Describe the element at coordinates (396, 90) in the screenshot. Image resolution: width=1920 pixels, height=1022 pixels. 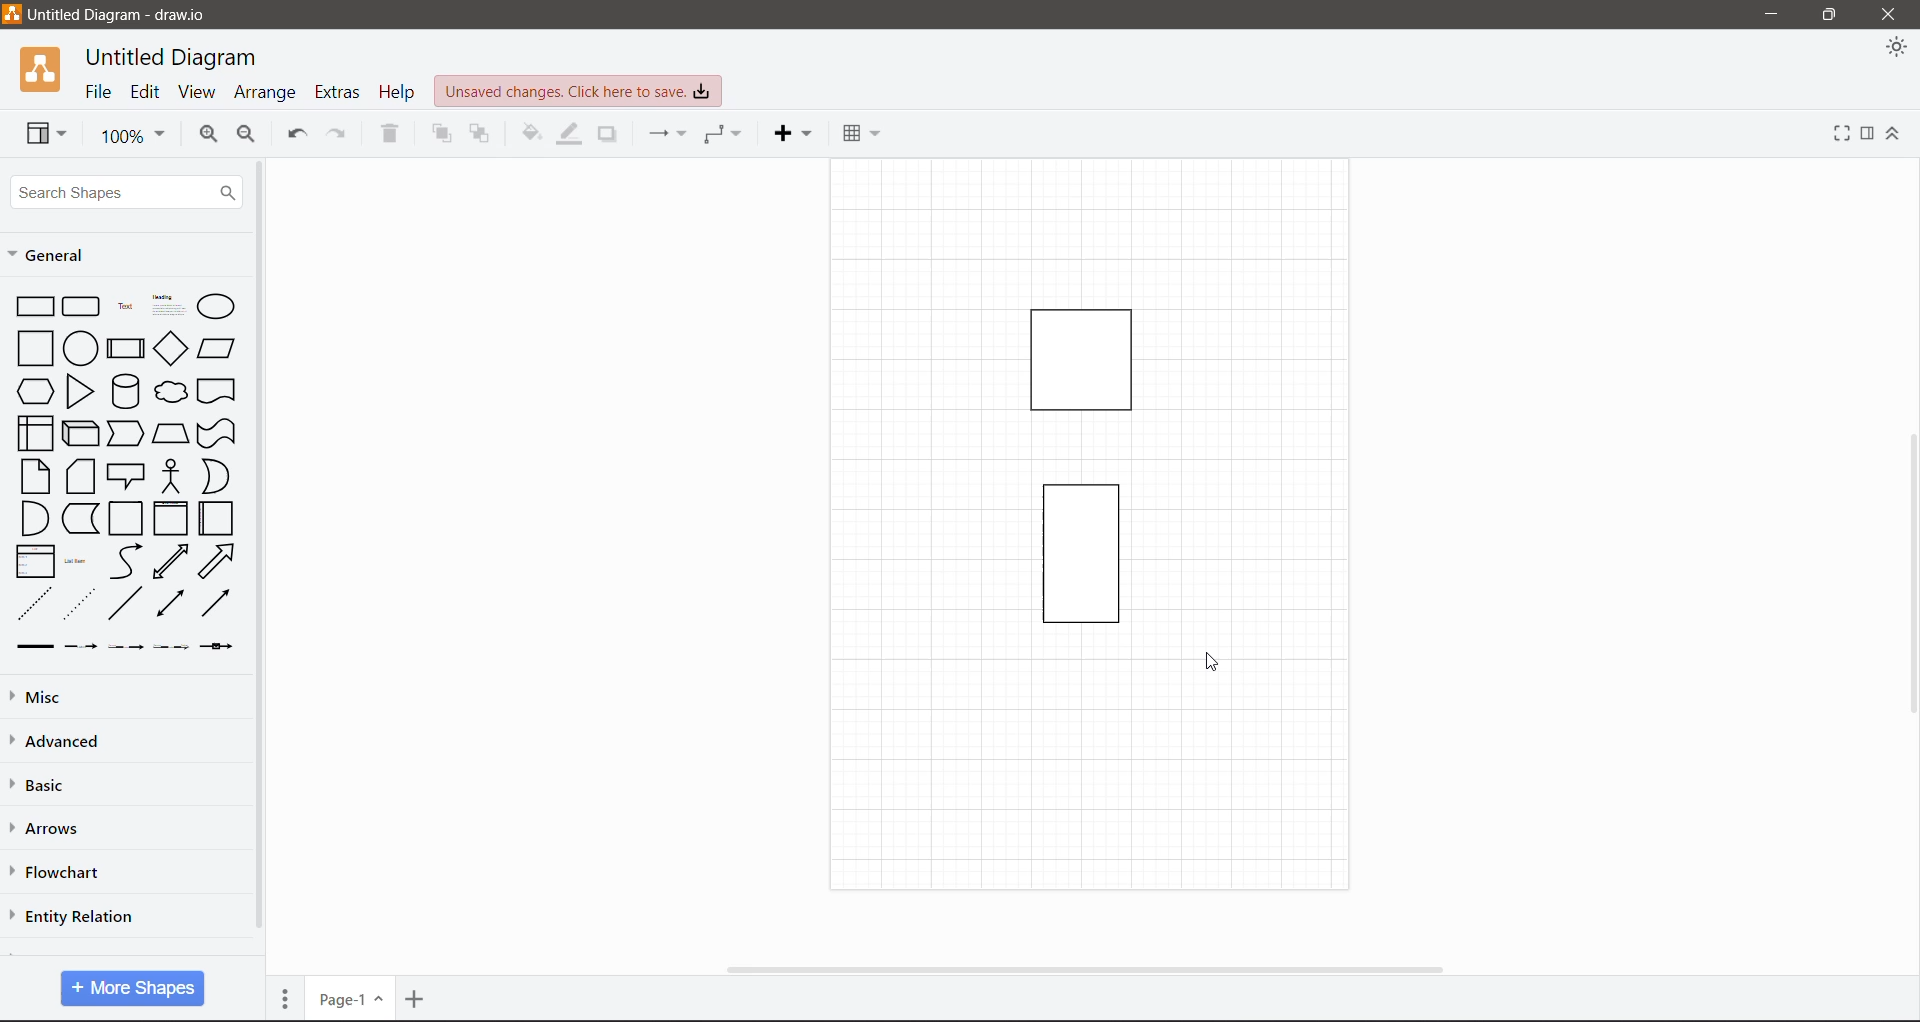
I see `Help` at that location.